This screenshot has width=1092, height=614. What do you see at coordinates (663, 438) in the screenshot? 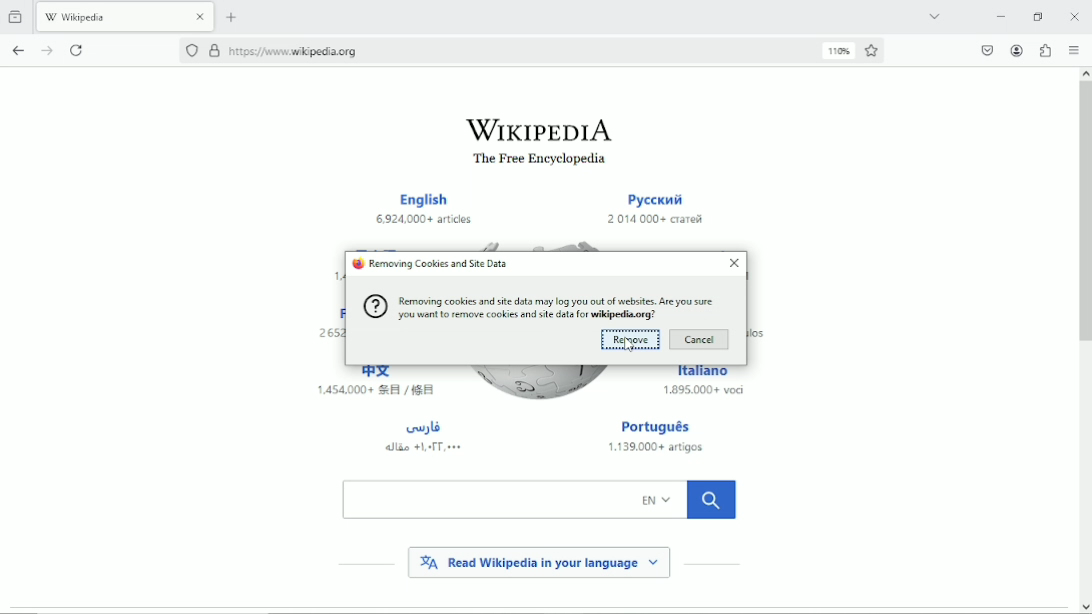
I see `Portugués
1.139.000+ artigos` at bounding box center [663, 438].